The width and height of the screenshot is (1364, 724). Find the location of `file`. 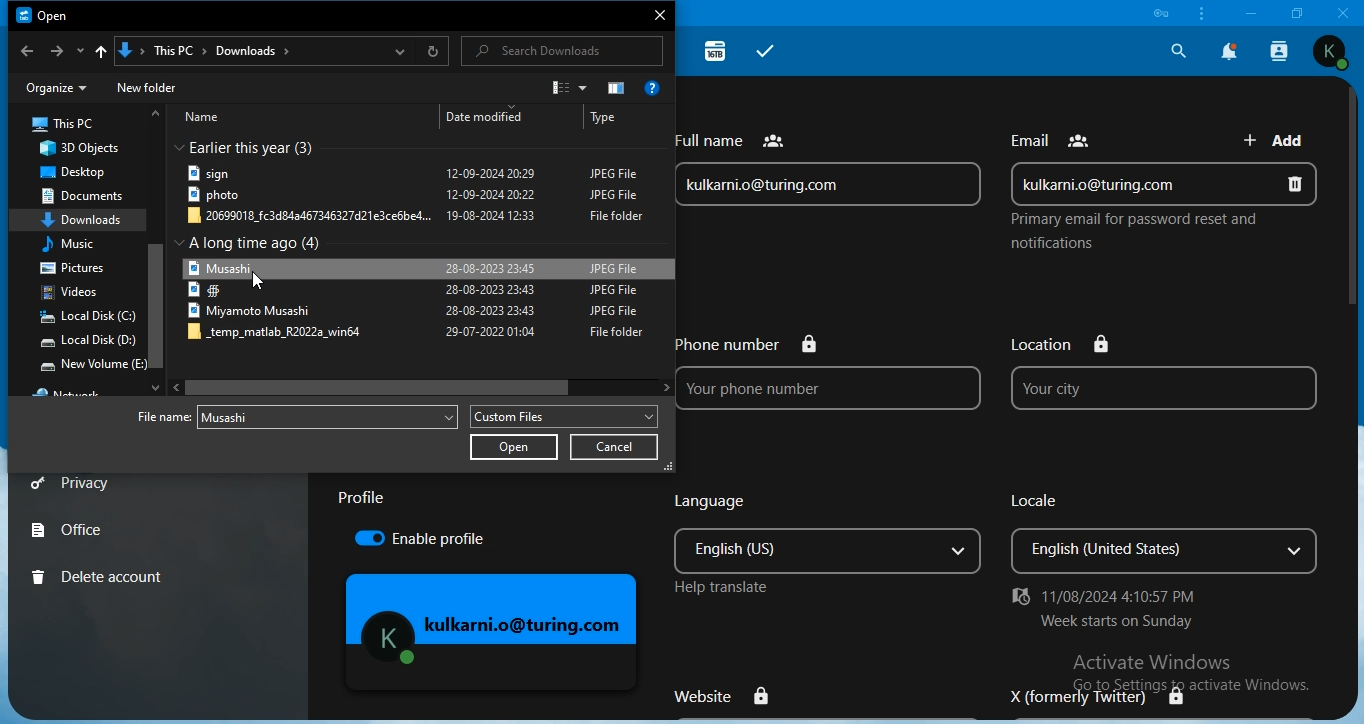

file is located at coordinates (413, 290).